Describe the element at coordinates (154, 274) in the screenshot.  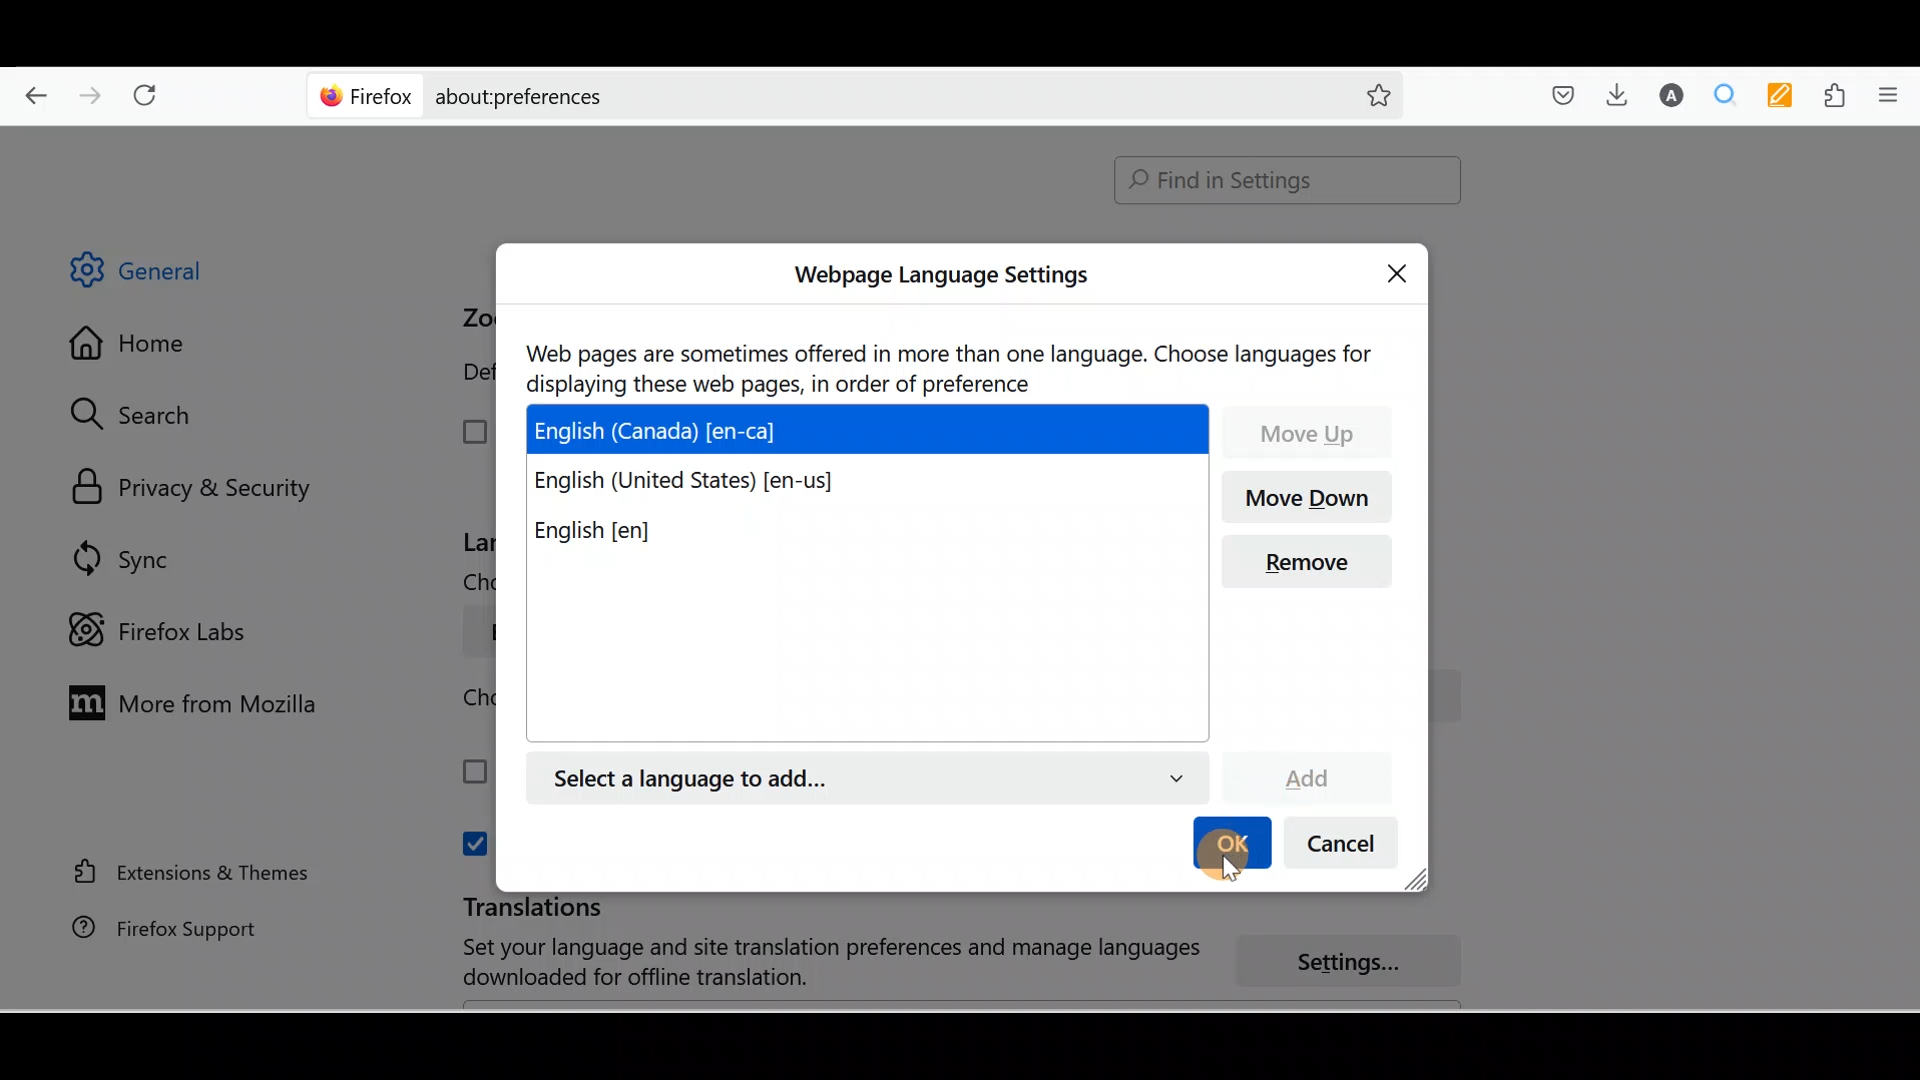
I see `General` at that location.